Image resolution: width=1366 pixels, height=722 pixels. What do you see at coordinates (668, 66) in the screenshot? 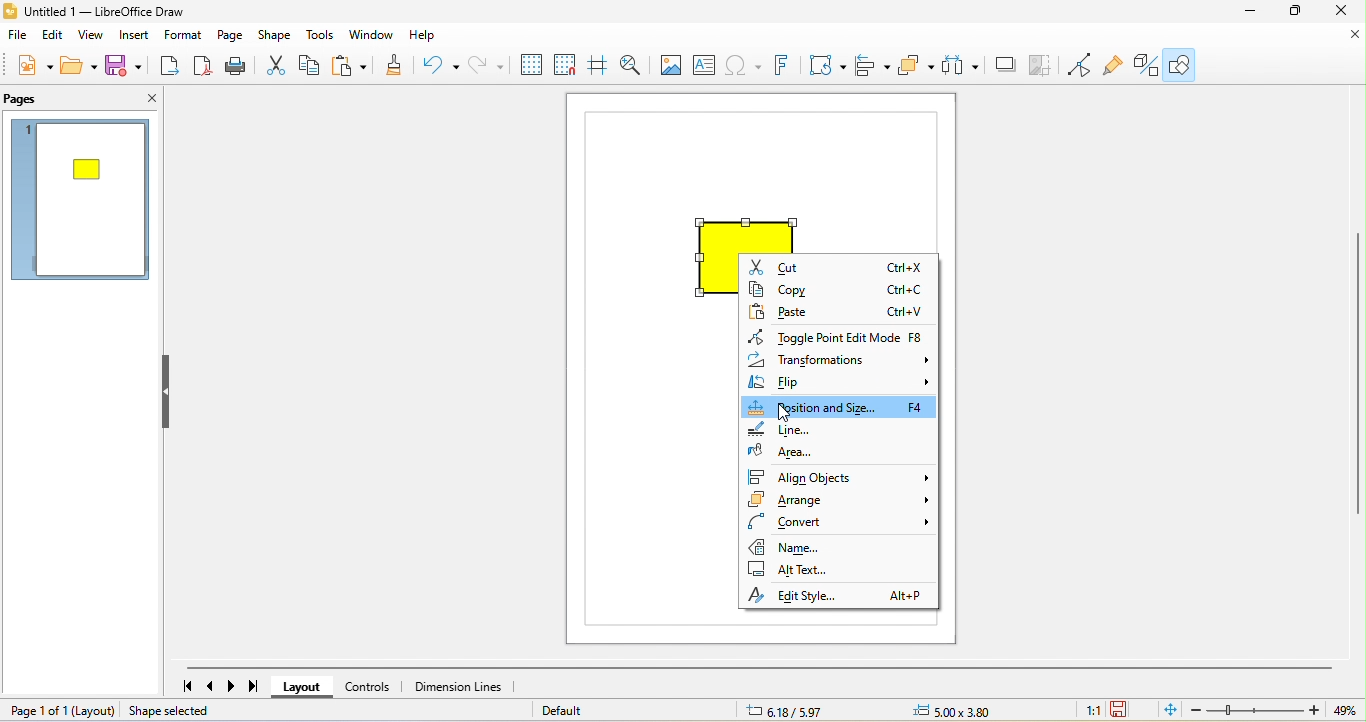
I see `image` at bounding box center [668, 66].